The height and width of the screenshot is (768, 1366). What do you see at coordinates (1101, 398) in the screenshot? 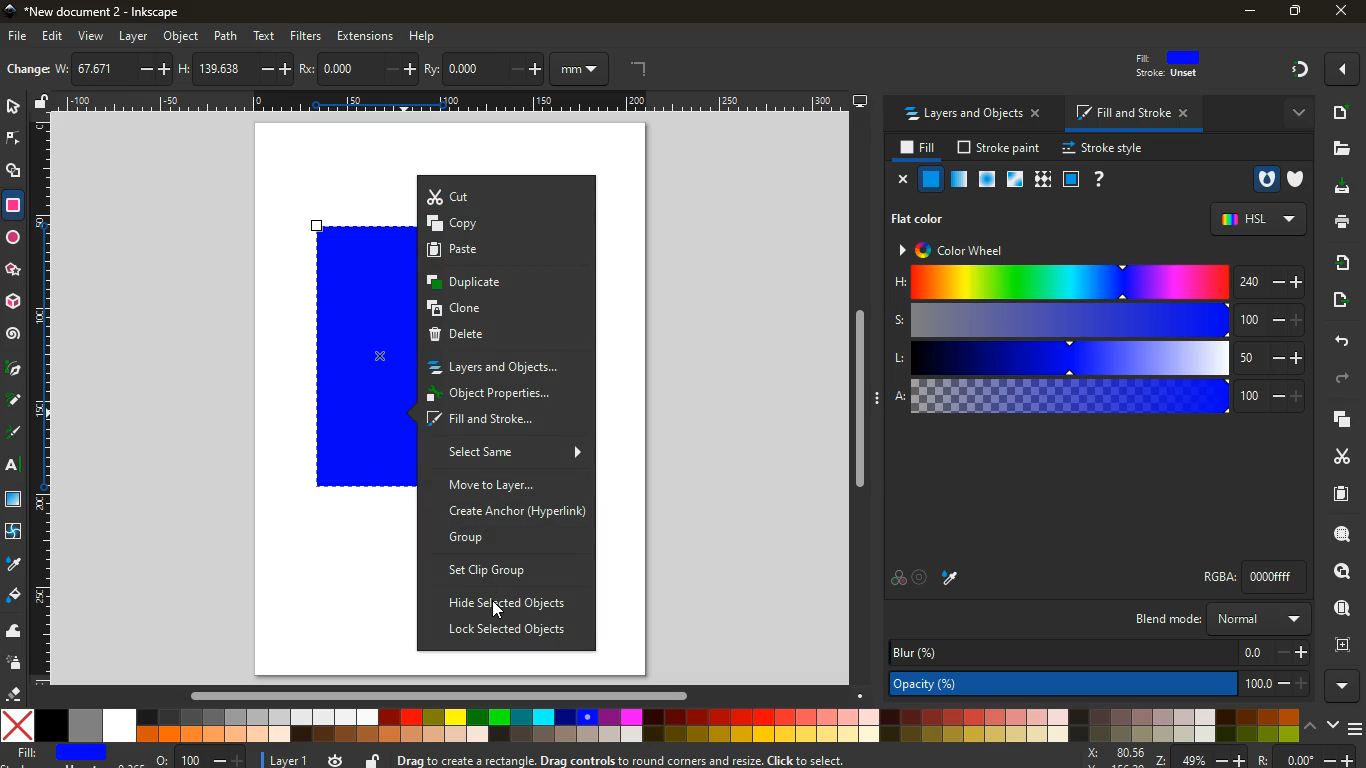
I see `a` at bounding box center [1101, 398].